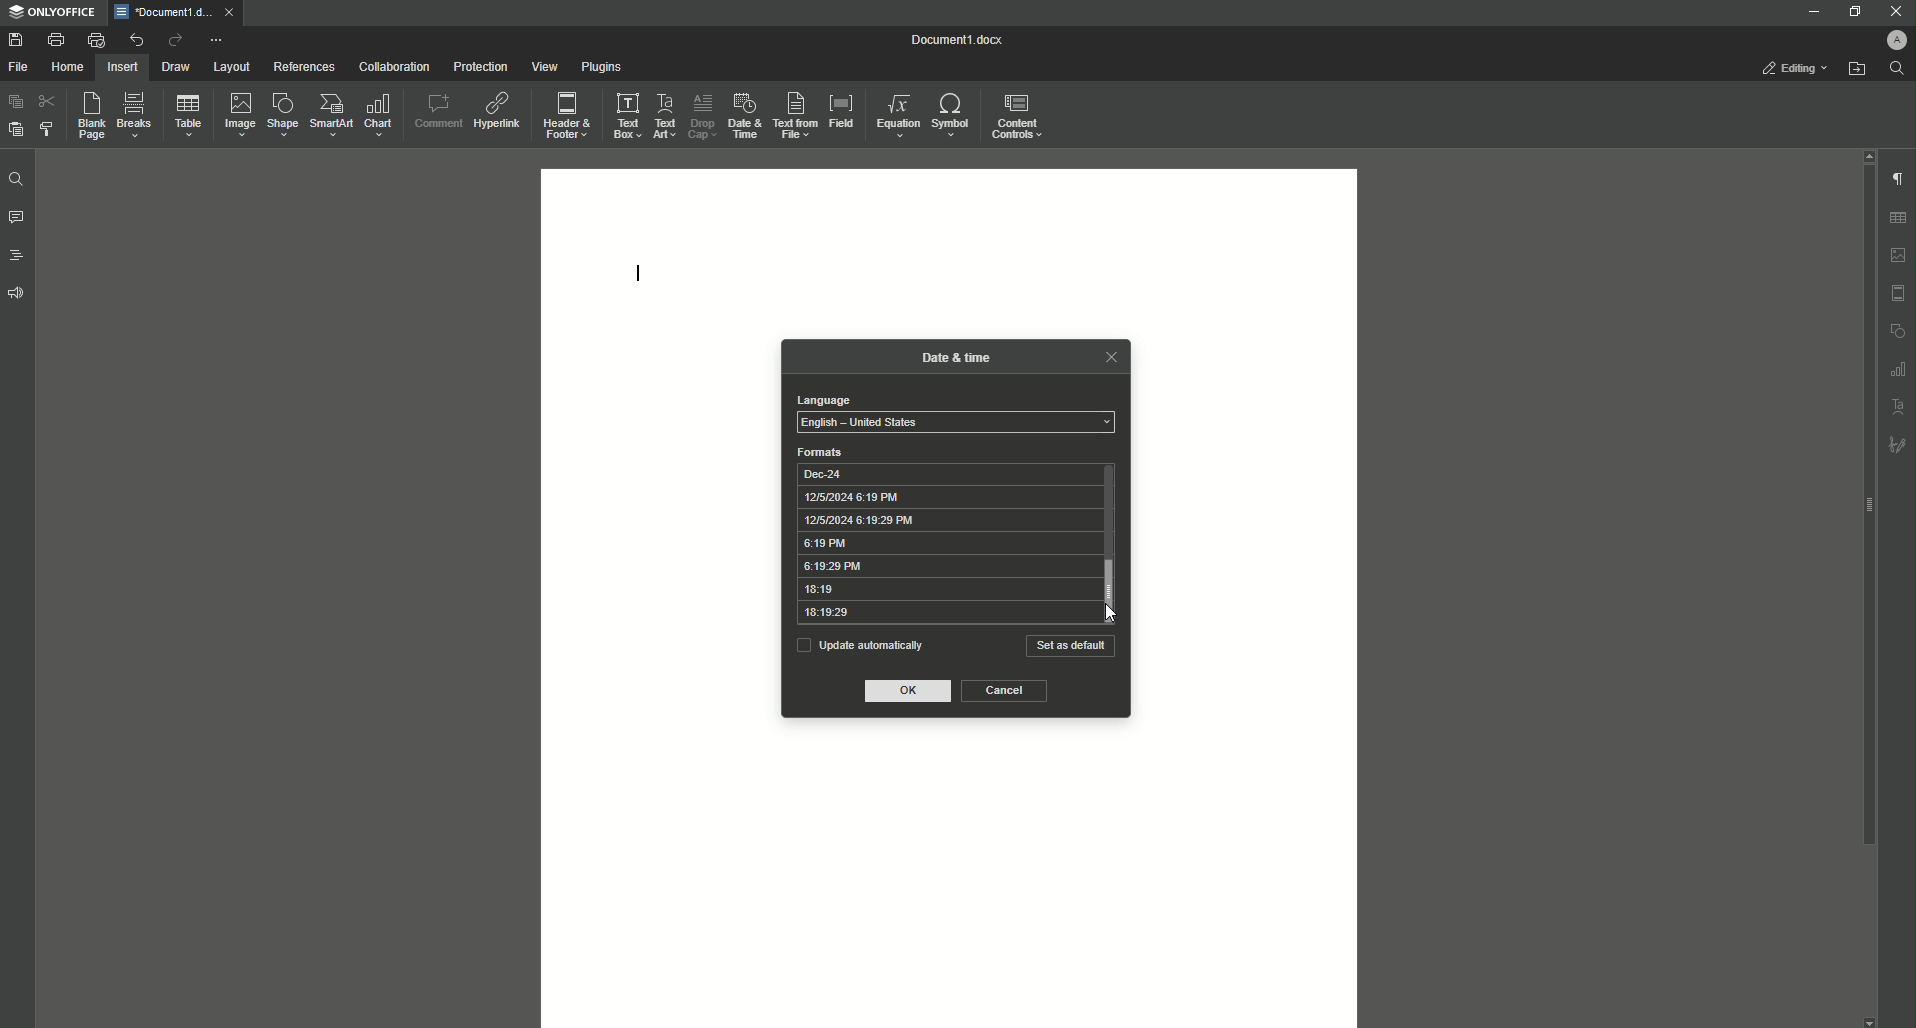  I want to click on signature settings, so click(1897, 443).